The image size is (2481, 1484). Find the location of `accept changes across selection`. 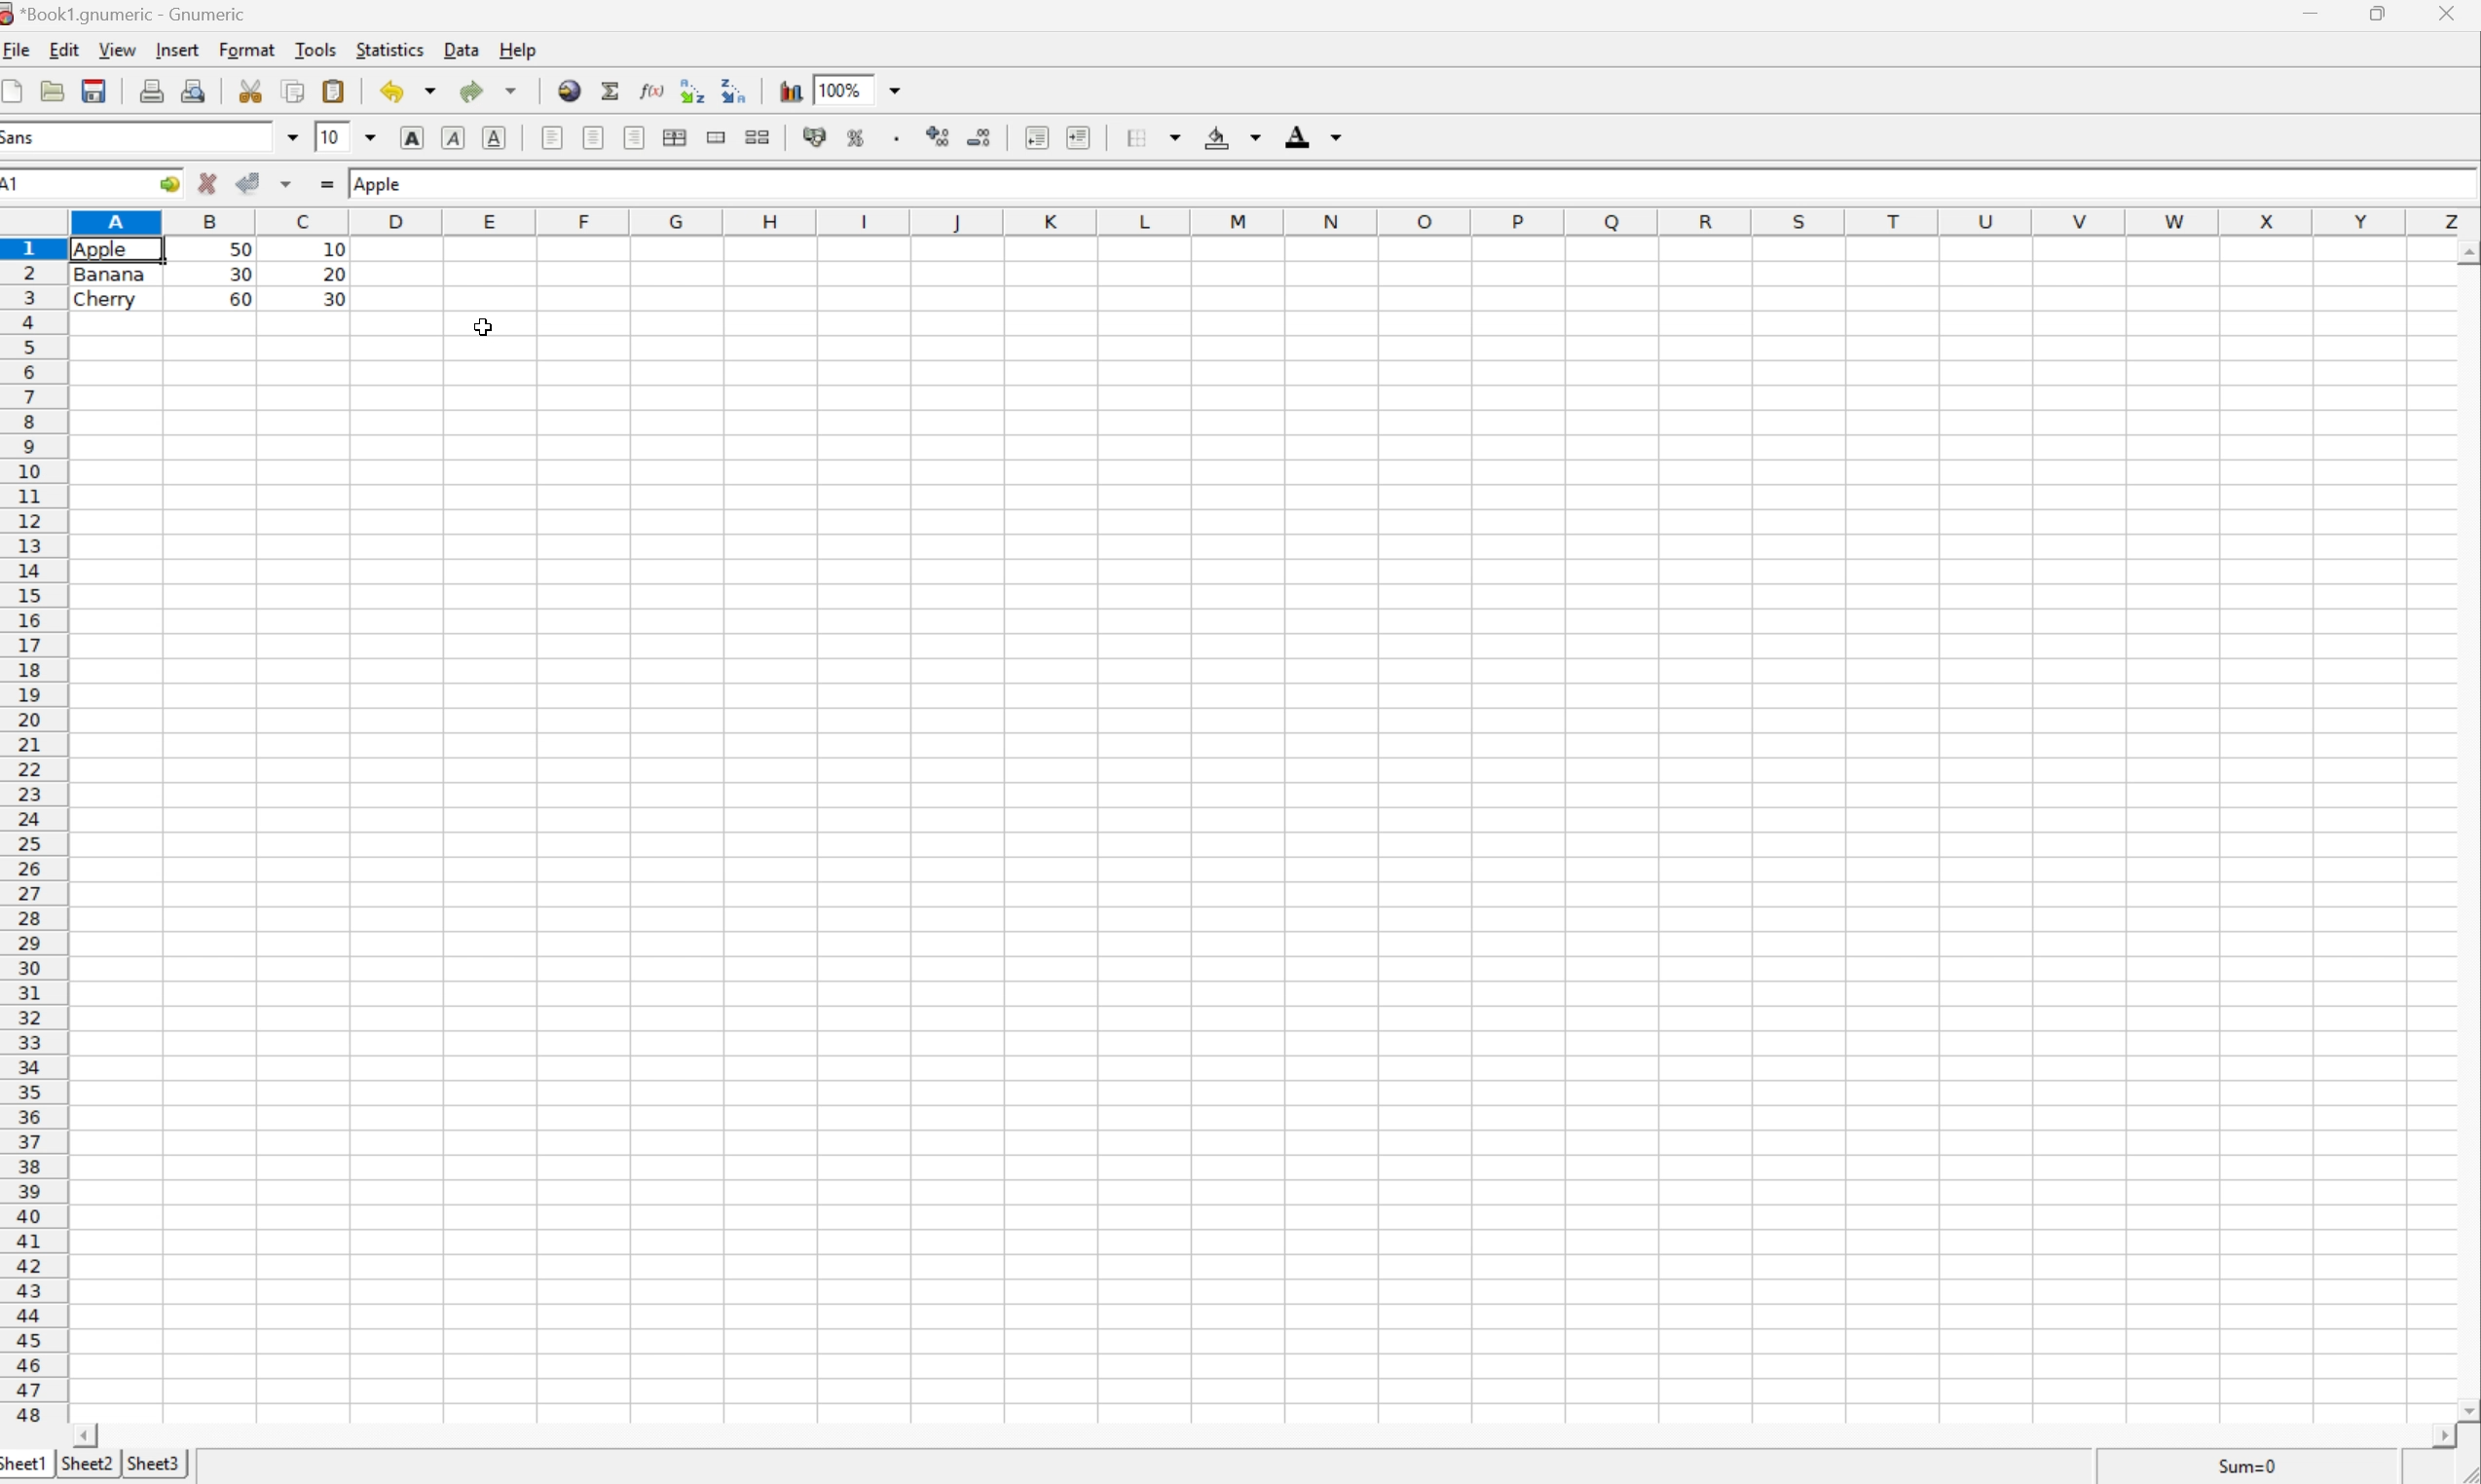

accept changes across selection is located at coordinates (290, 184).